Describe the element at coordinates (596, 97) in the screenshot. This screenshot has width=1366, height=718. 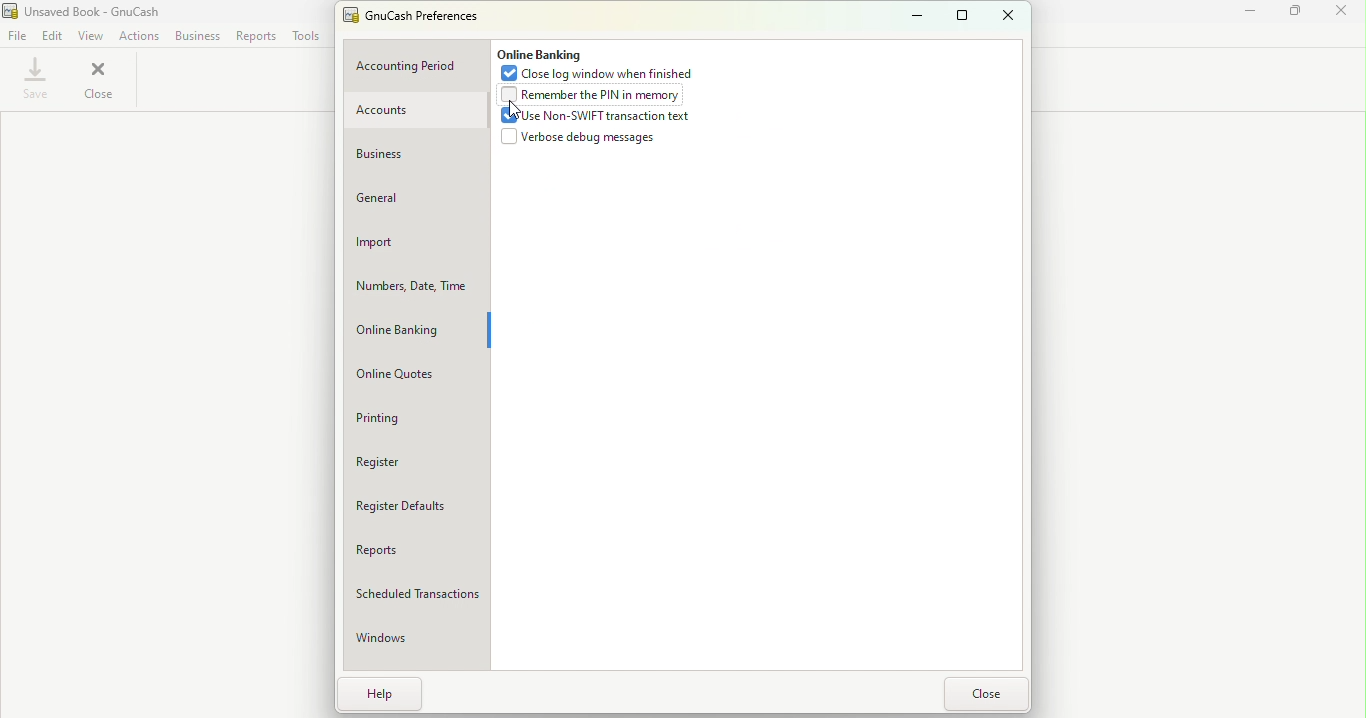
I see `Remember the PIN in memory` at that location.